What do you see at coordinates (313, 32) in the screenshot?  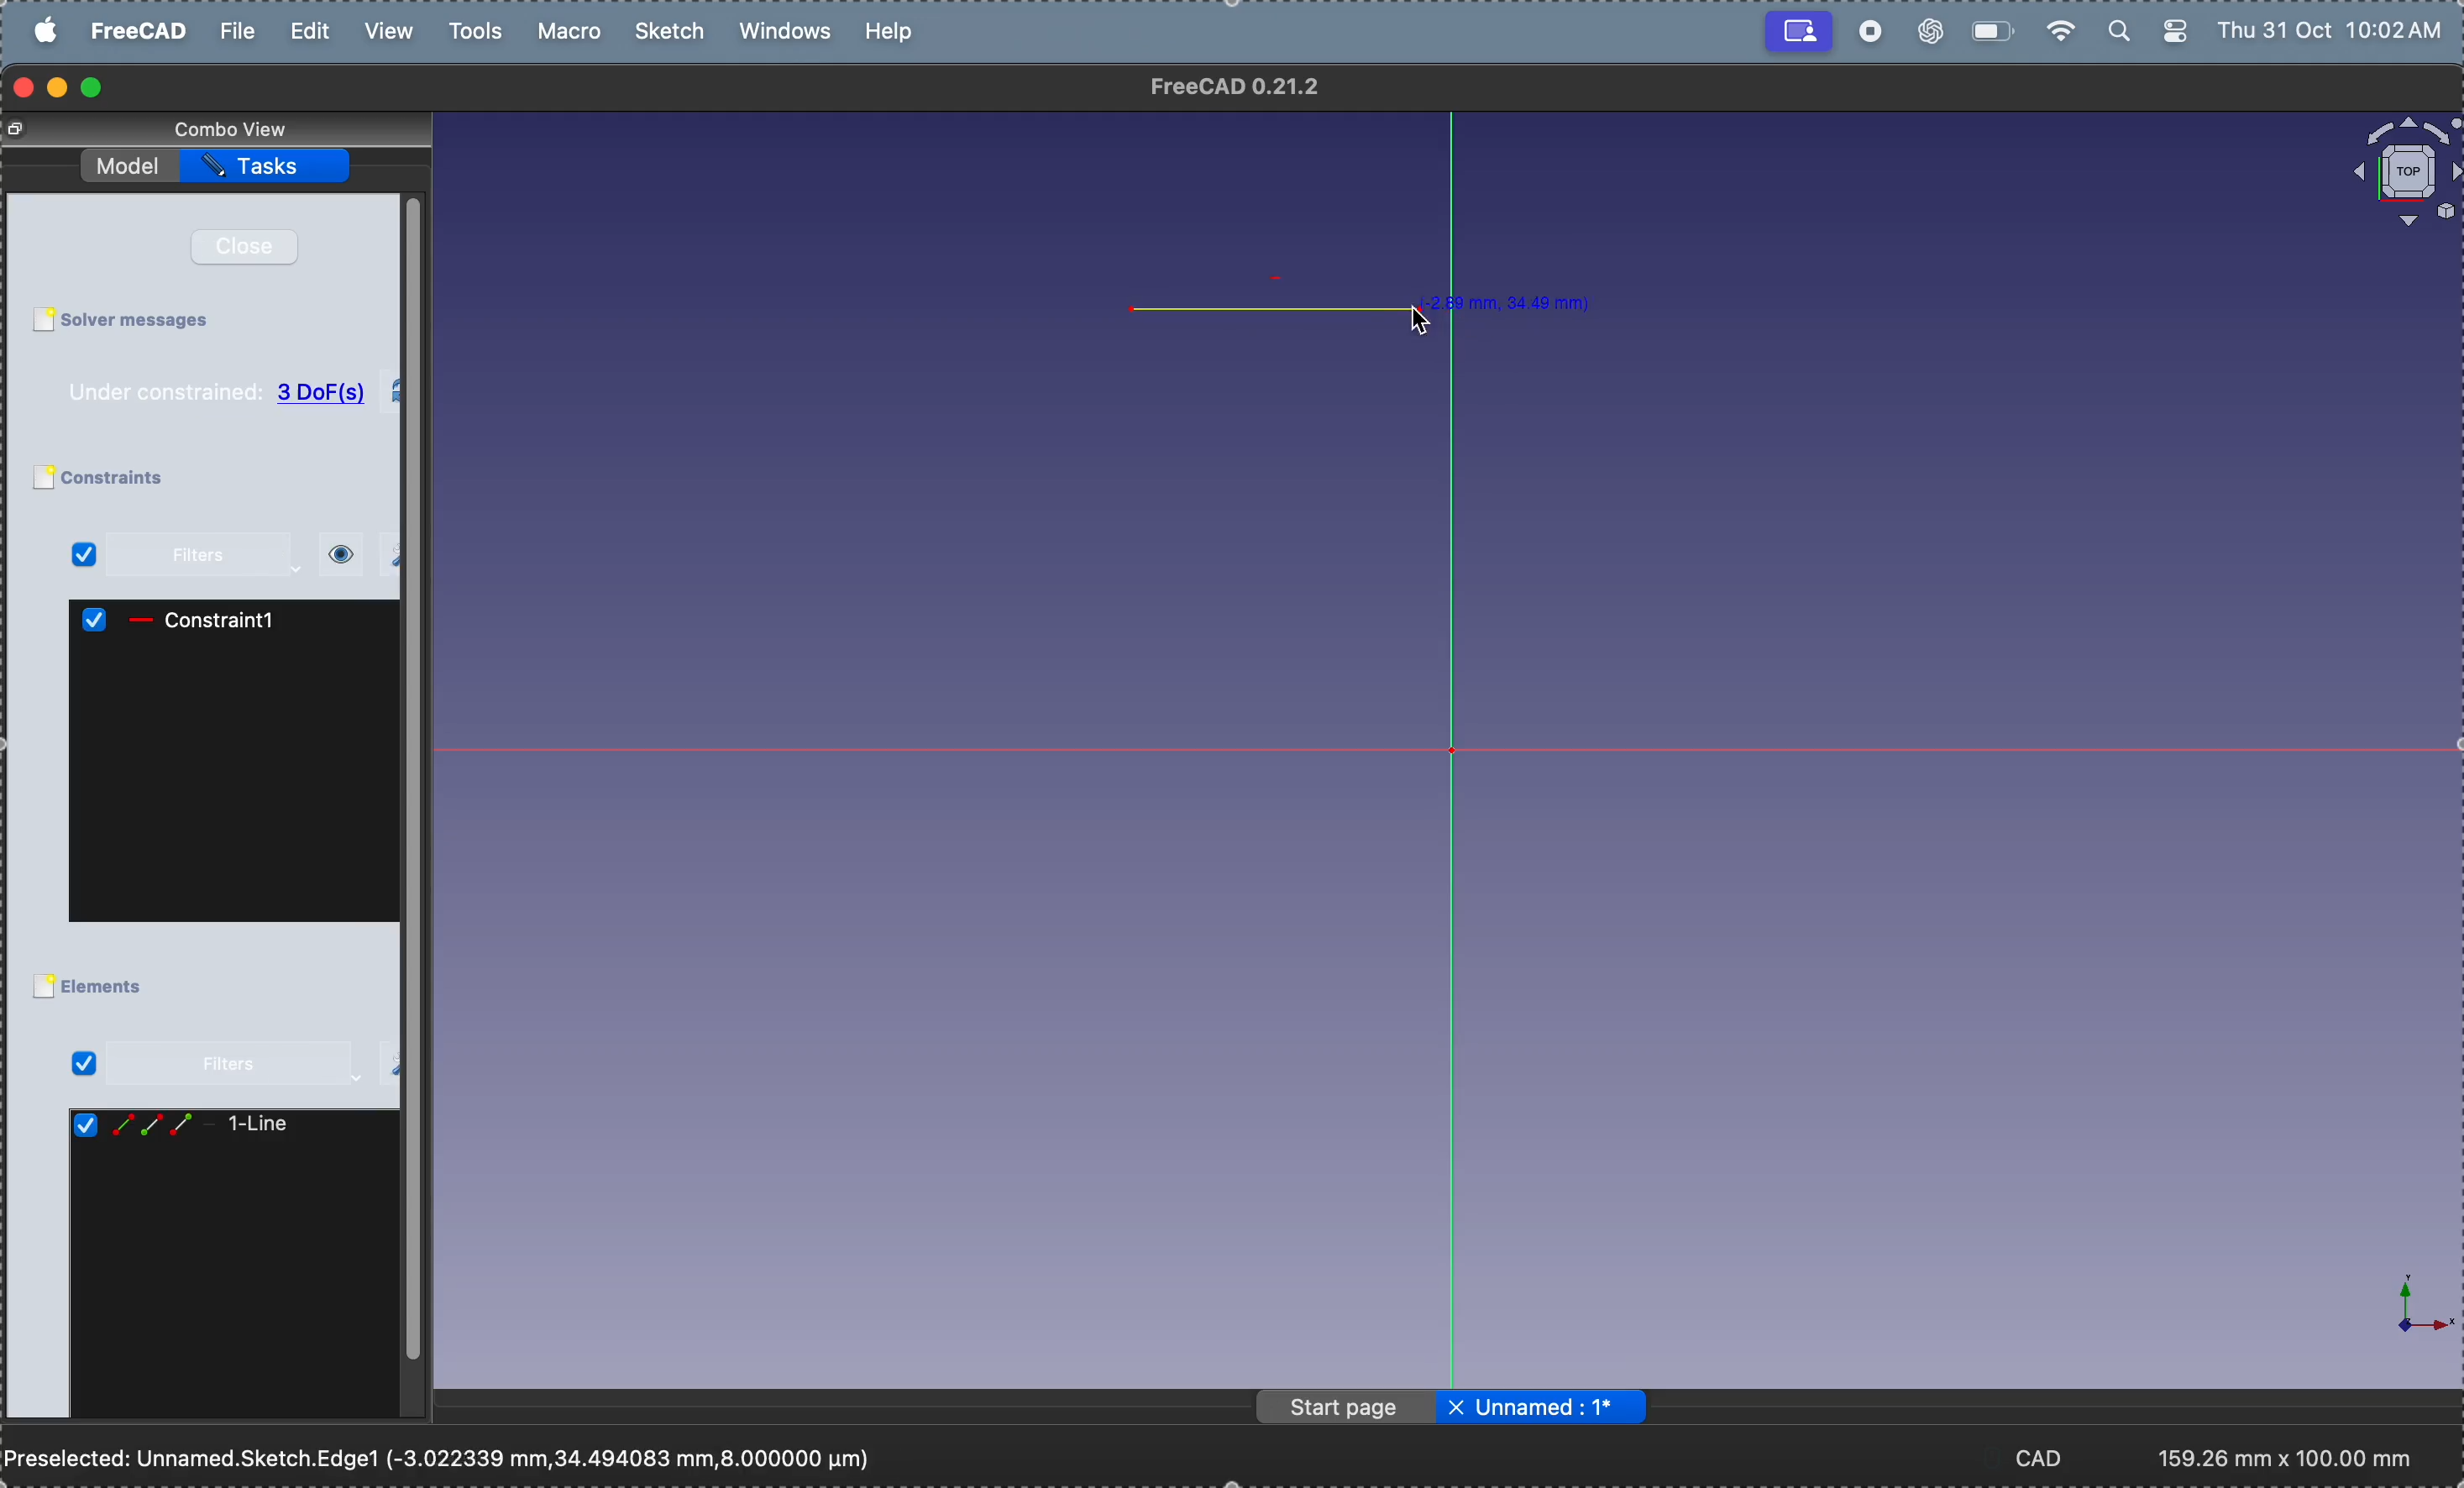 I see `edit` at bounding box center [313, 32].